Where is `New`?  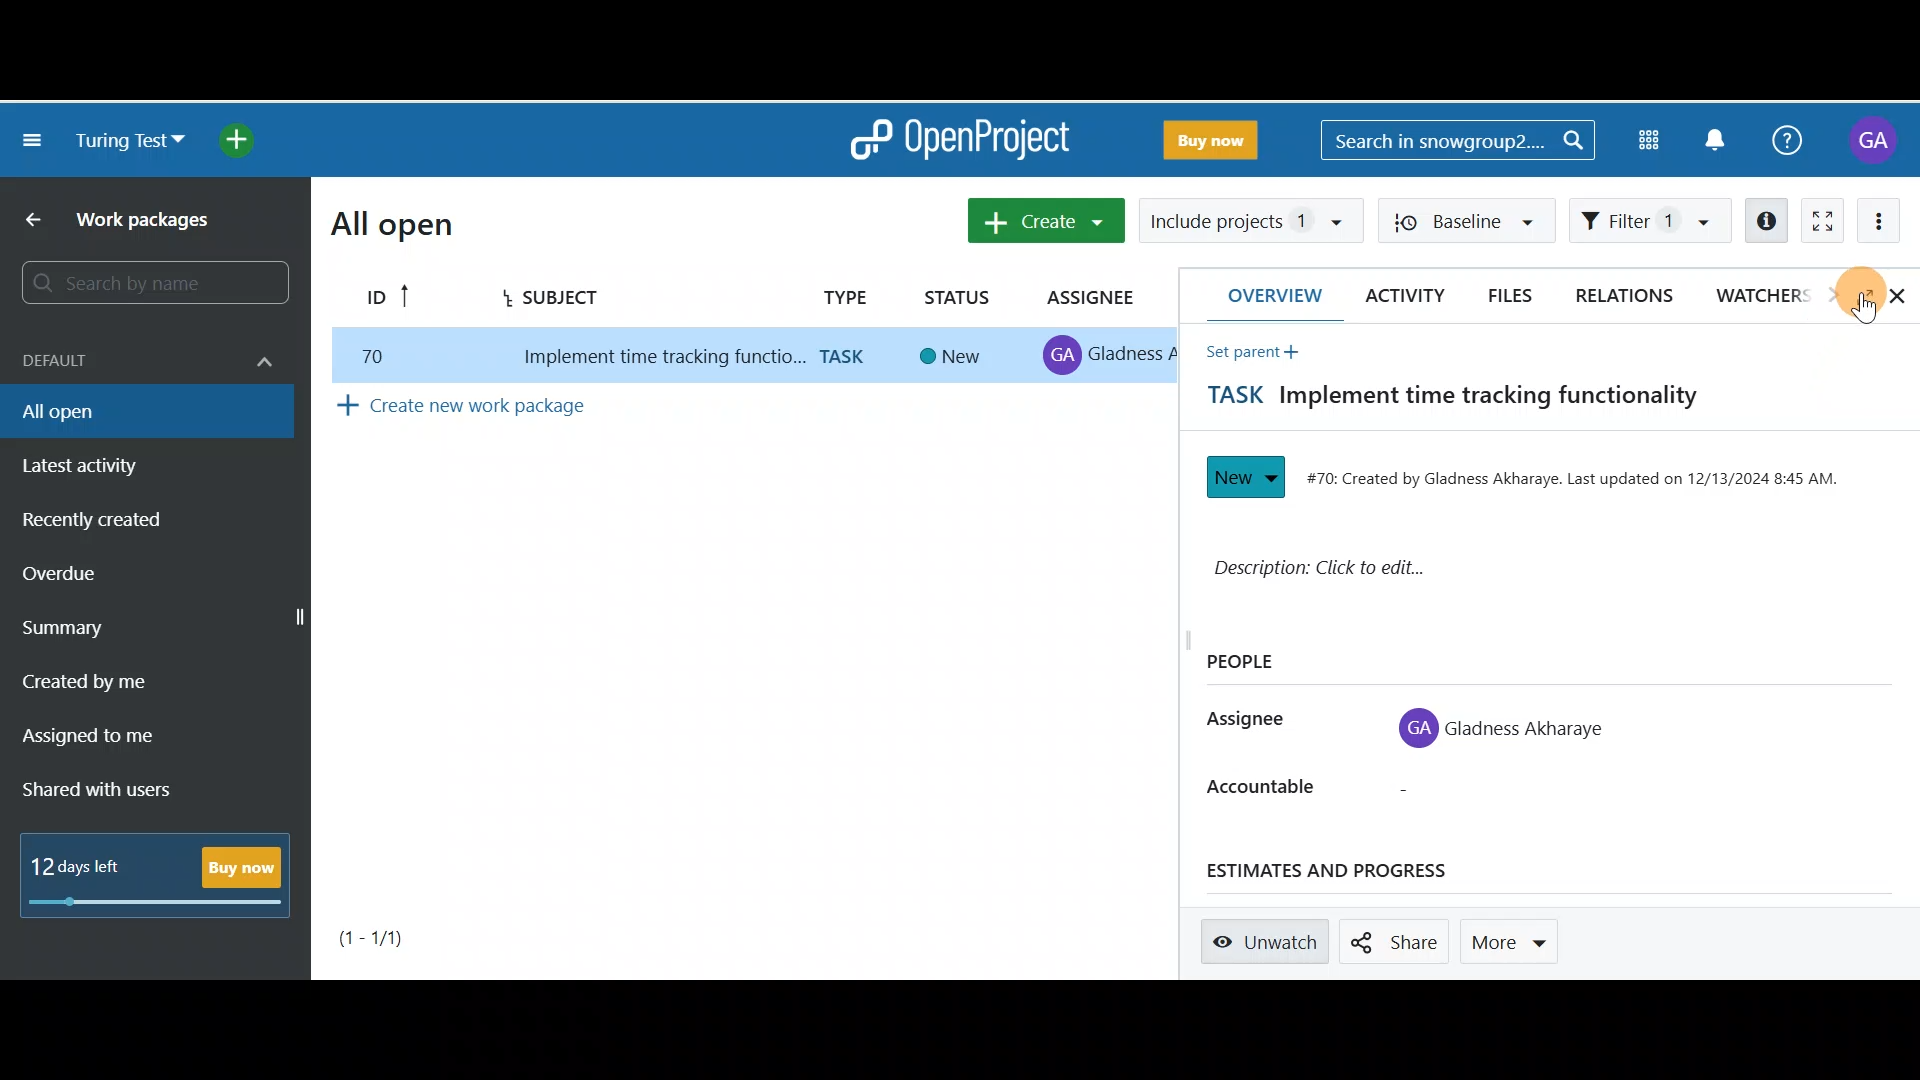 New is located at coordinates (960, 356).